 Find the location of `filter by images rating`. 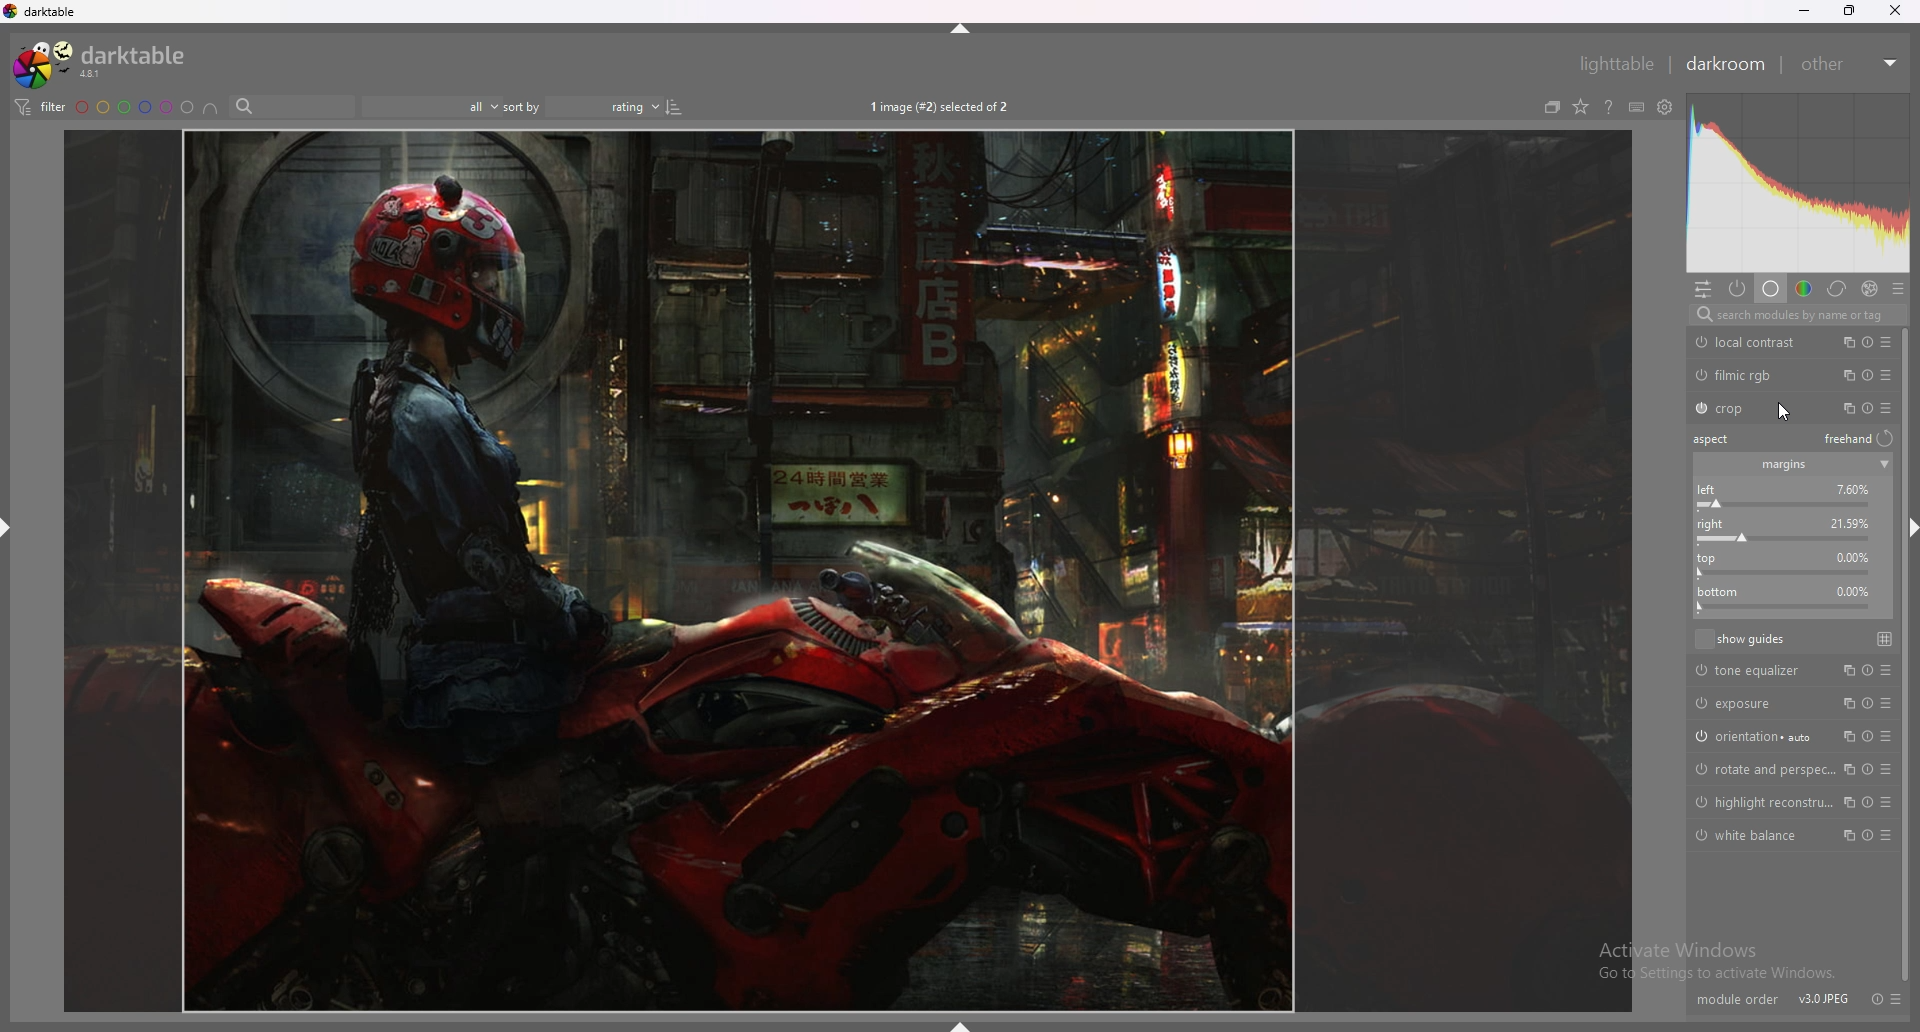

filter by images rating is located at coordinates (431, 106).